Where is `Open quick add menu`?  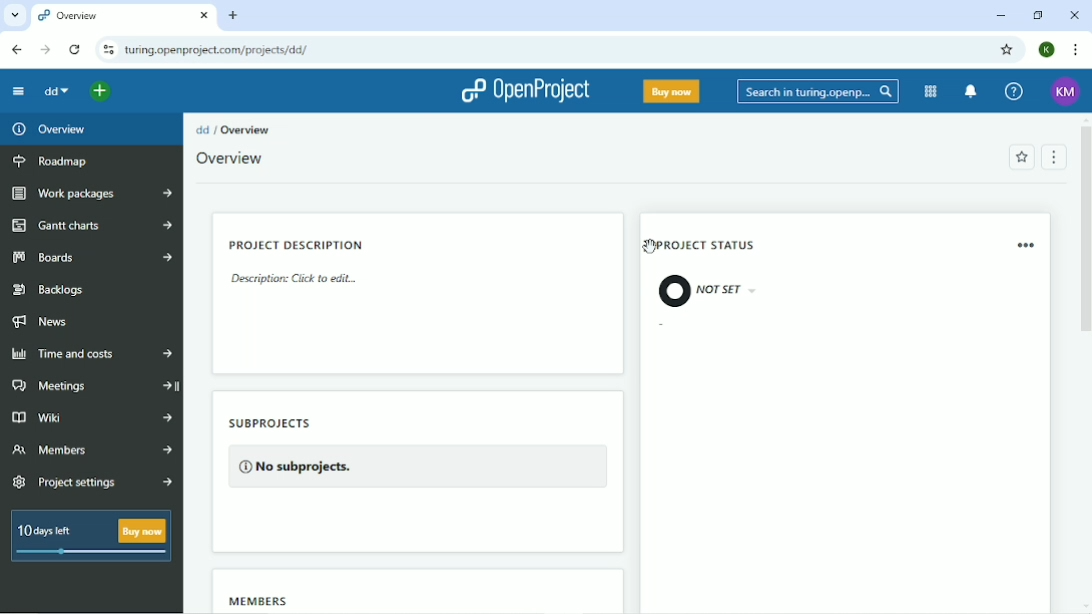 Open quick add menu is located at coordinates (100, 91).